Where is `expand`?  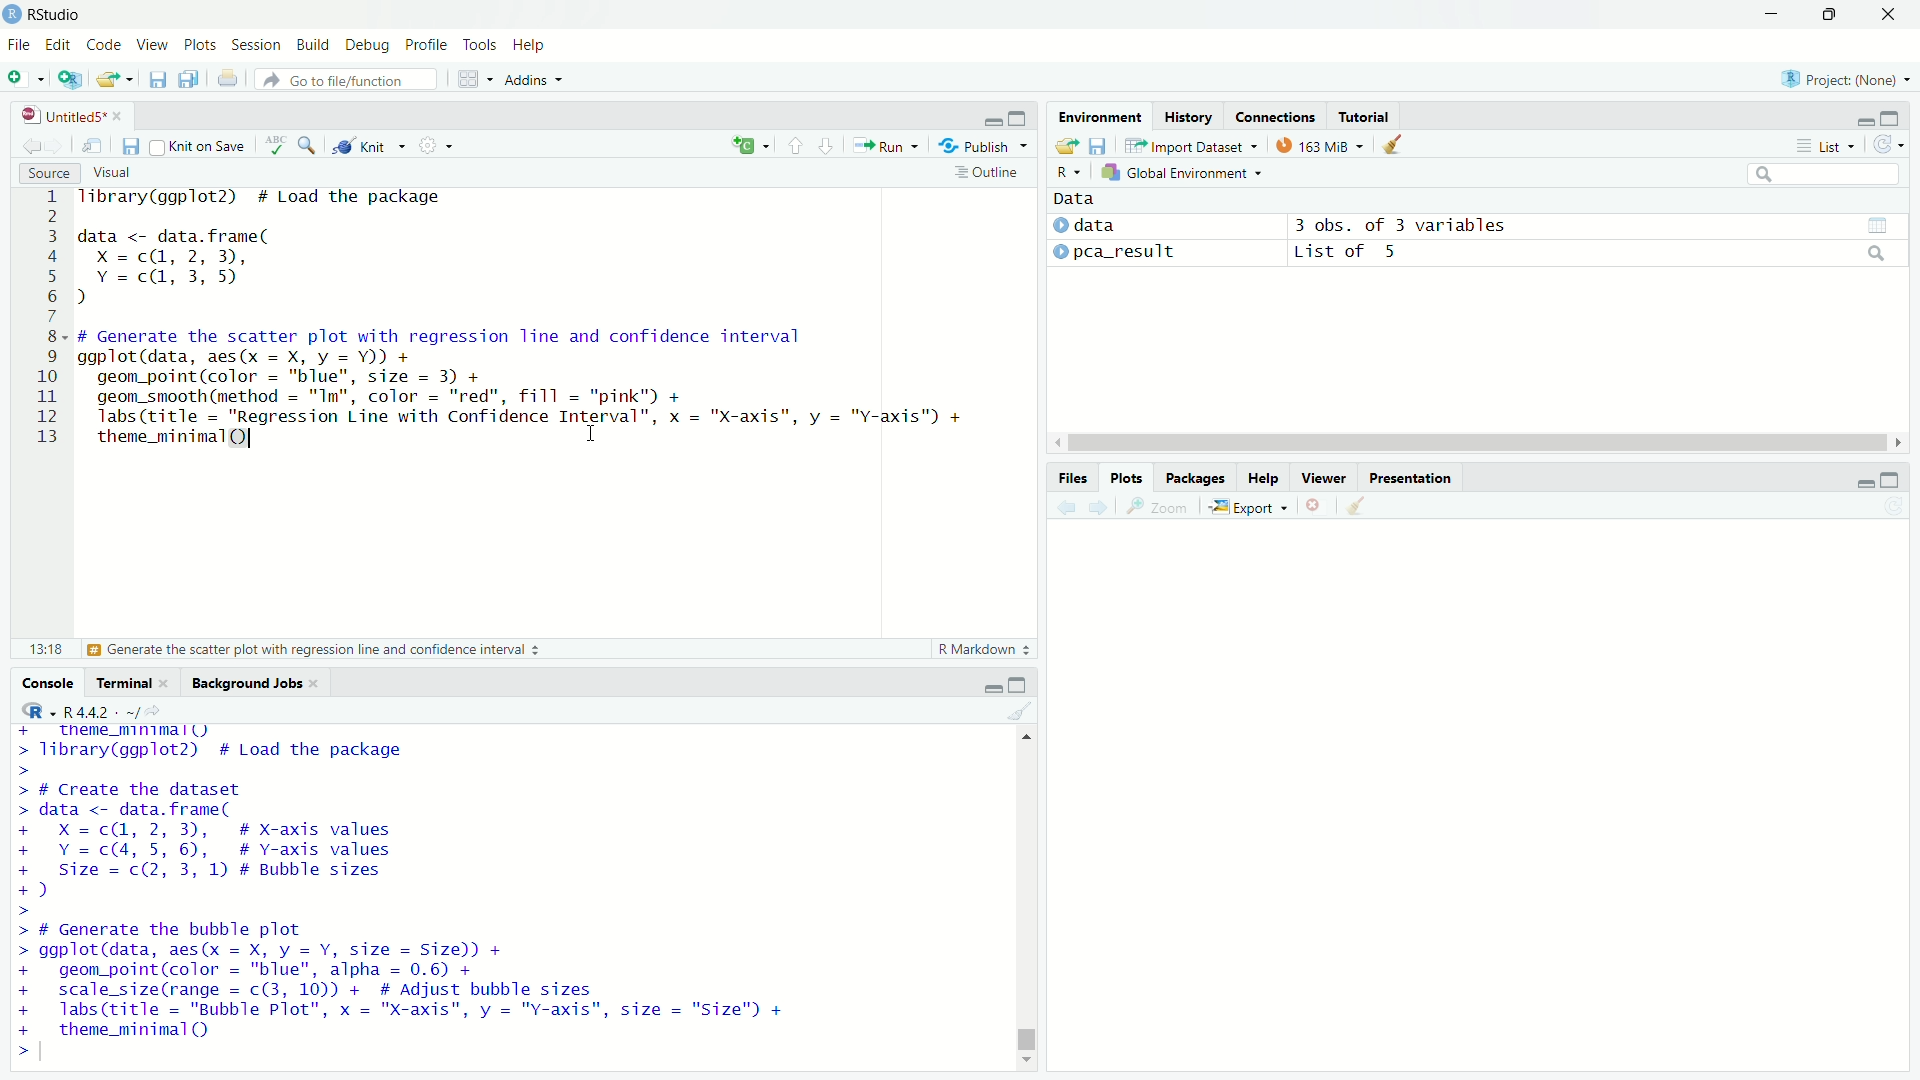
expand is located at coordinates (1890, 117).